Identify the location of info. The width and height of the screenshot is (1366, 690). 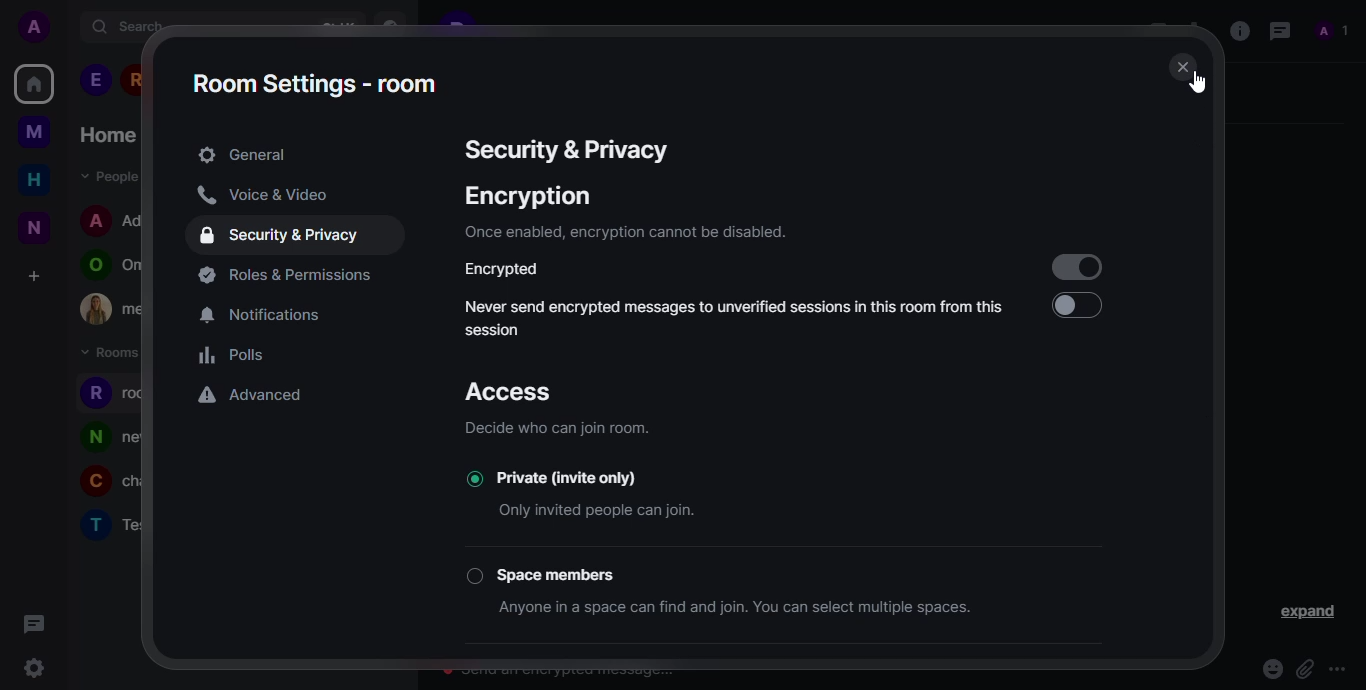
(1238, 29).